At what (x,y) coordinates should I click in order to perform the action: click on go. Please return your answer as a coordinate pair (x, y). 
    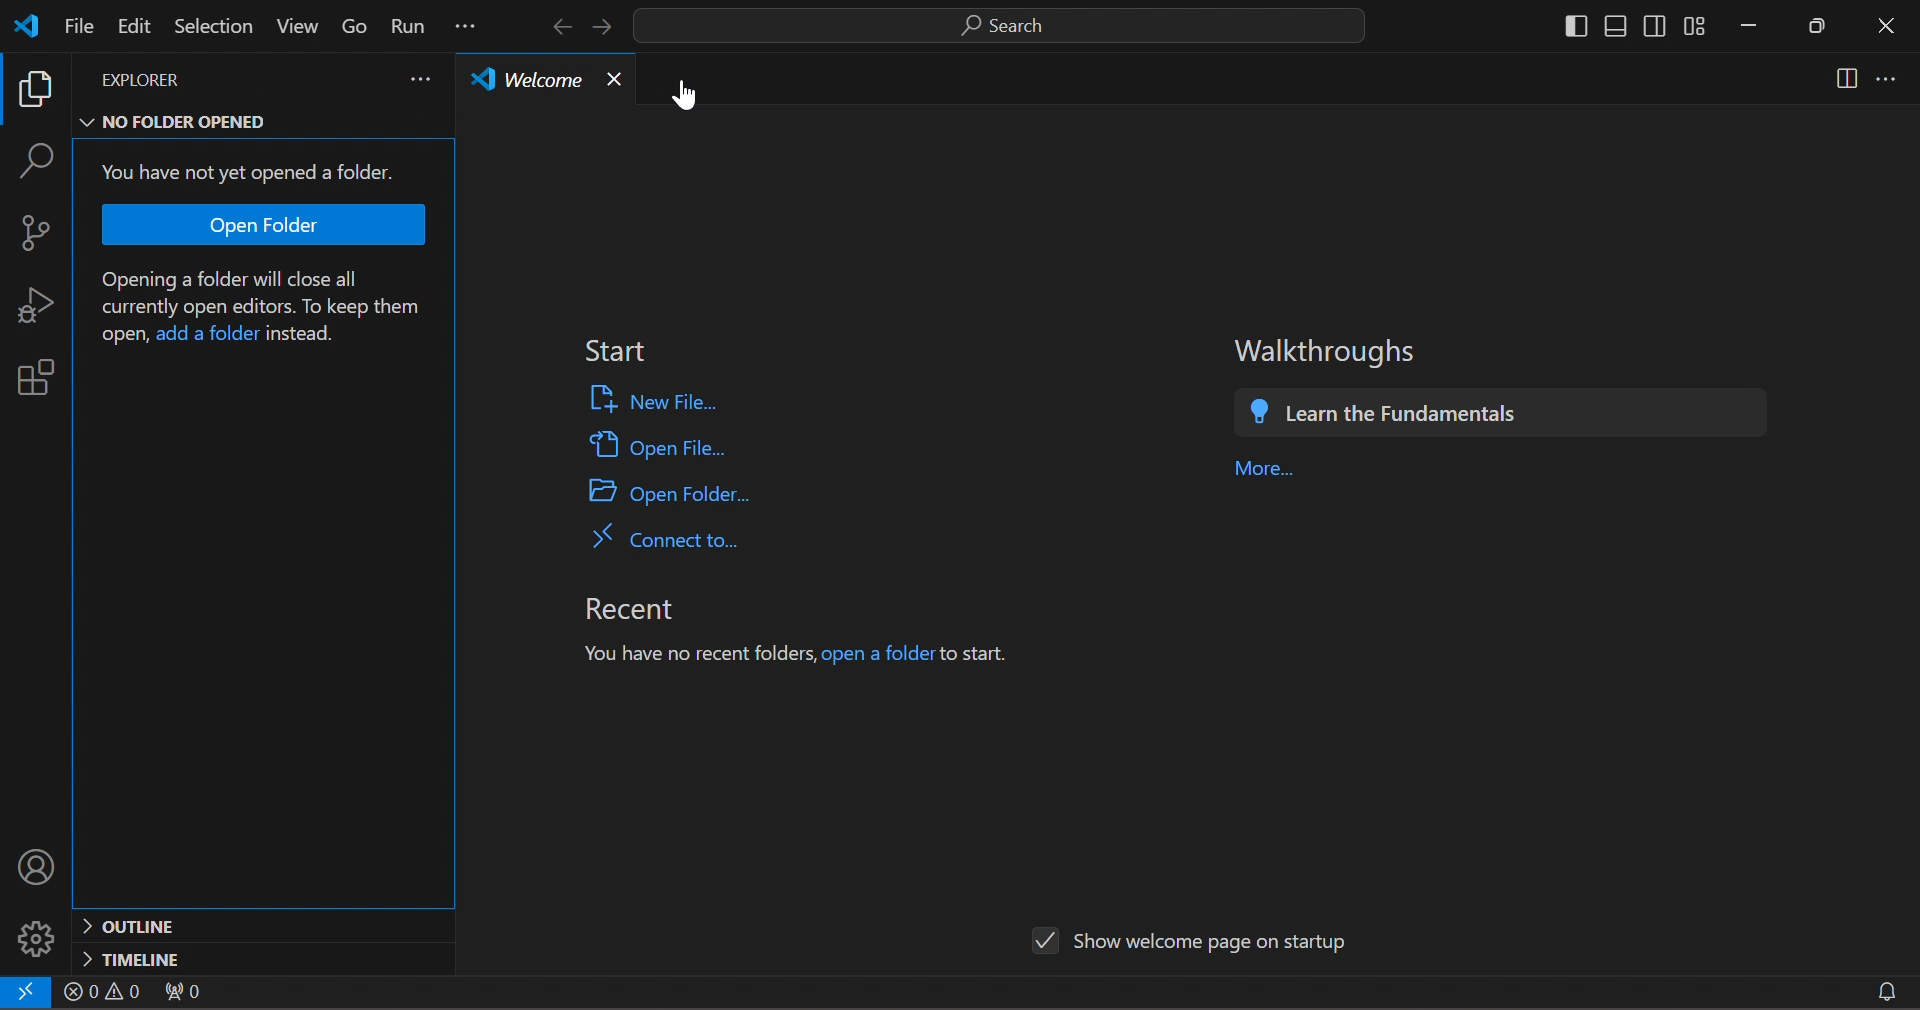
    Looking at the image, I should click on (356, 22).